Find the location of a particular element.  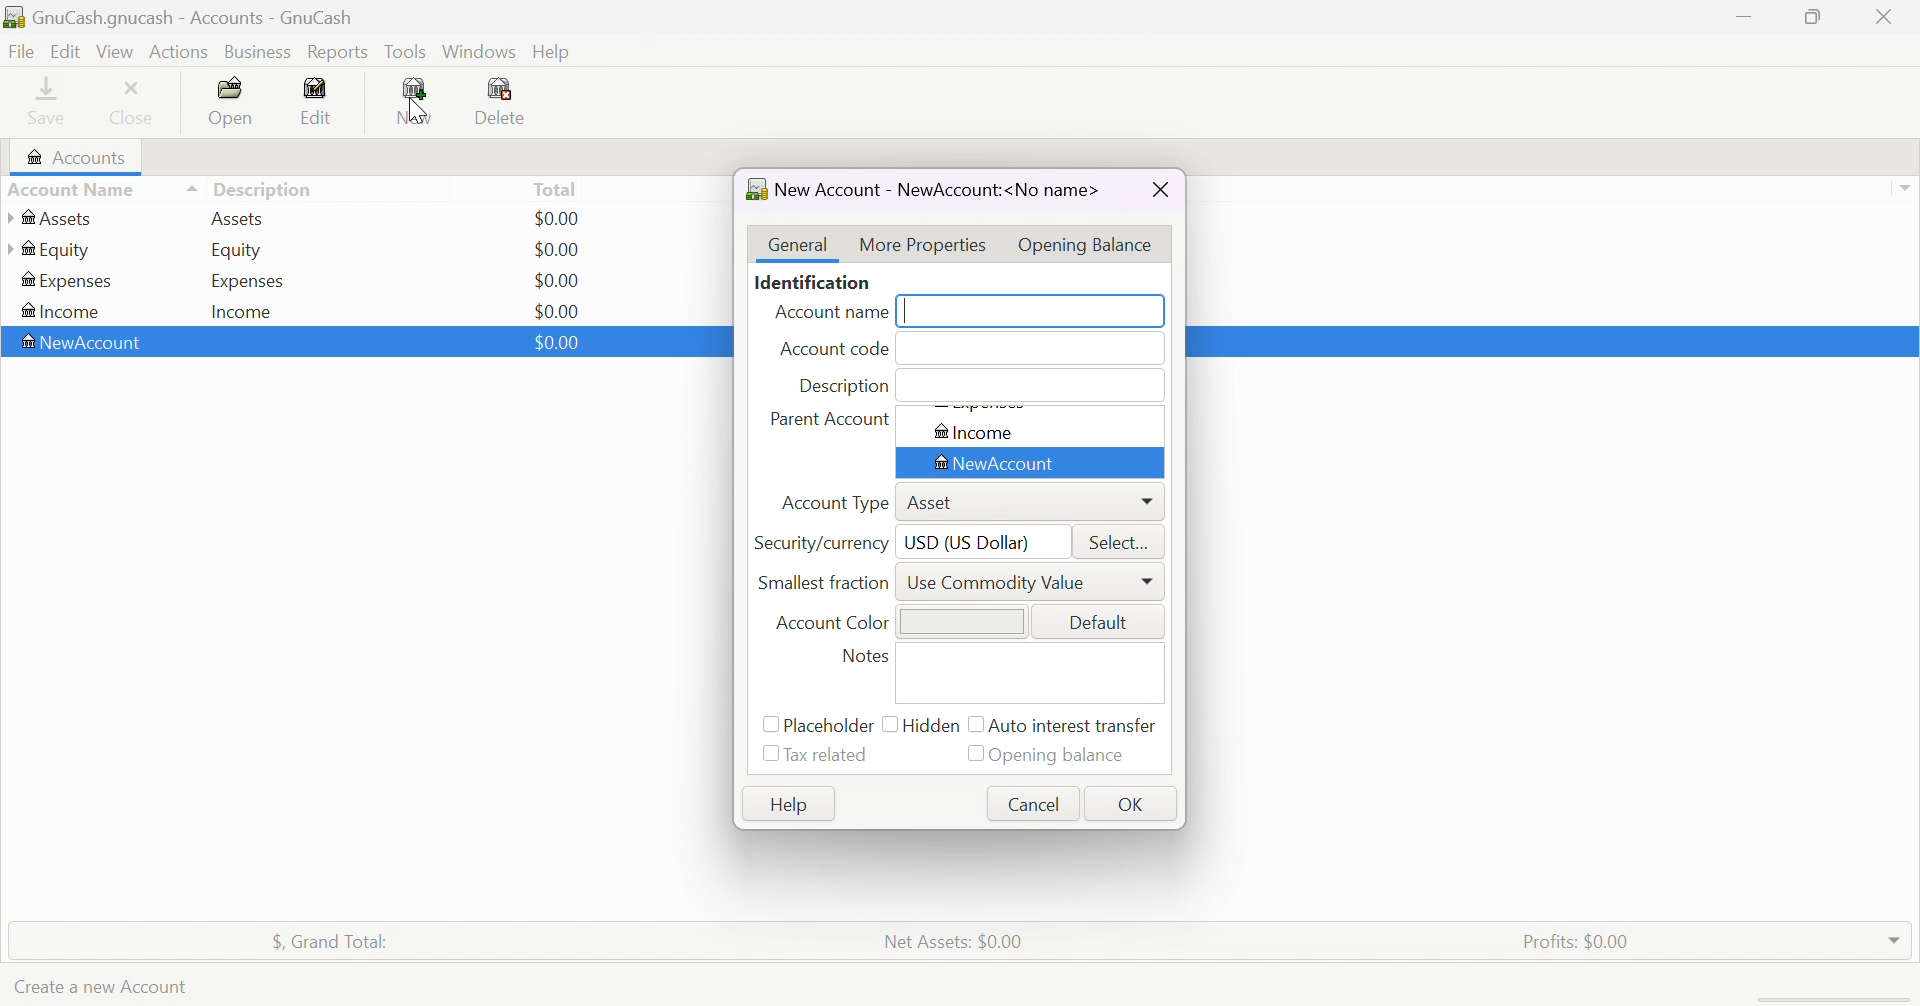

Close is located at coordinates (1163, 189).